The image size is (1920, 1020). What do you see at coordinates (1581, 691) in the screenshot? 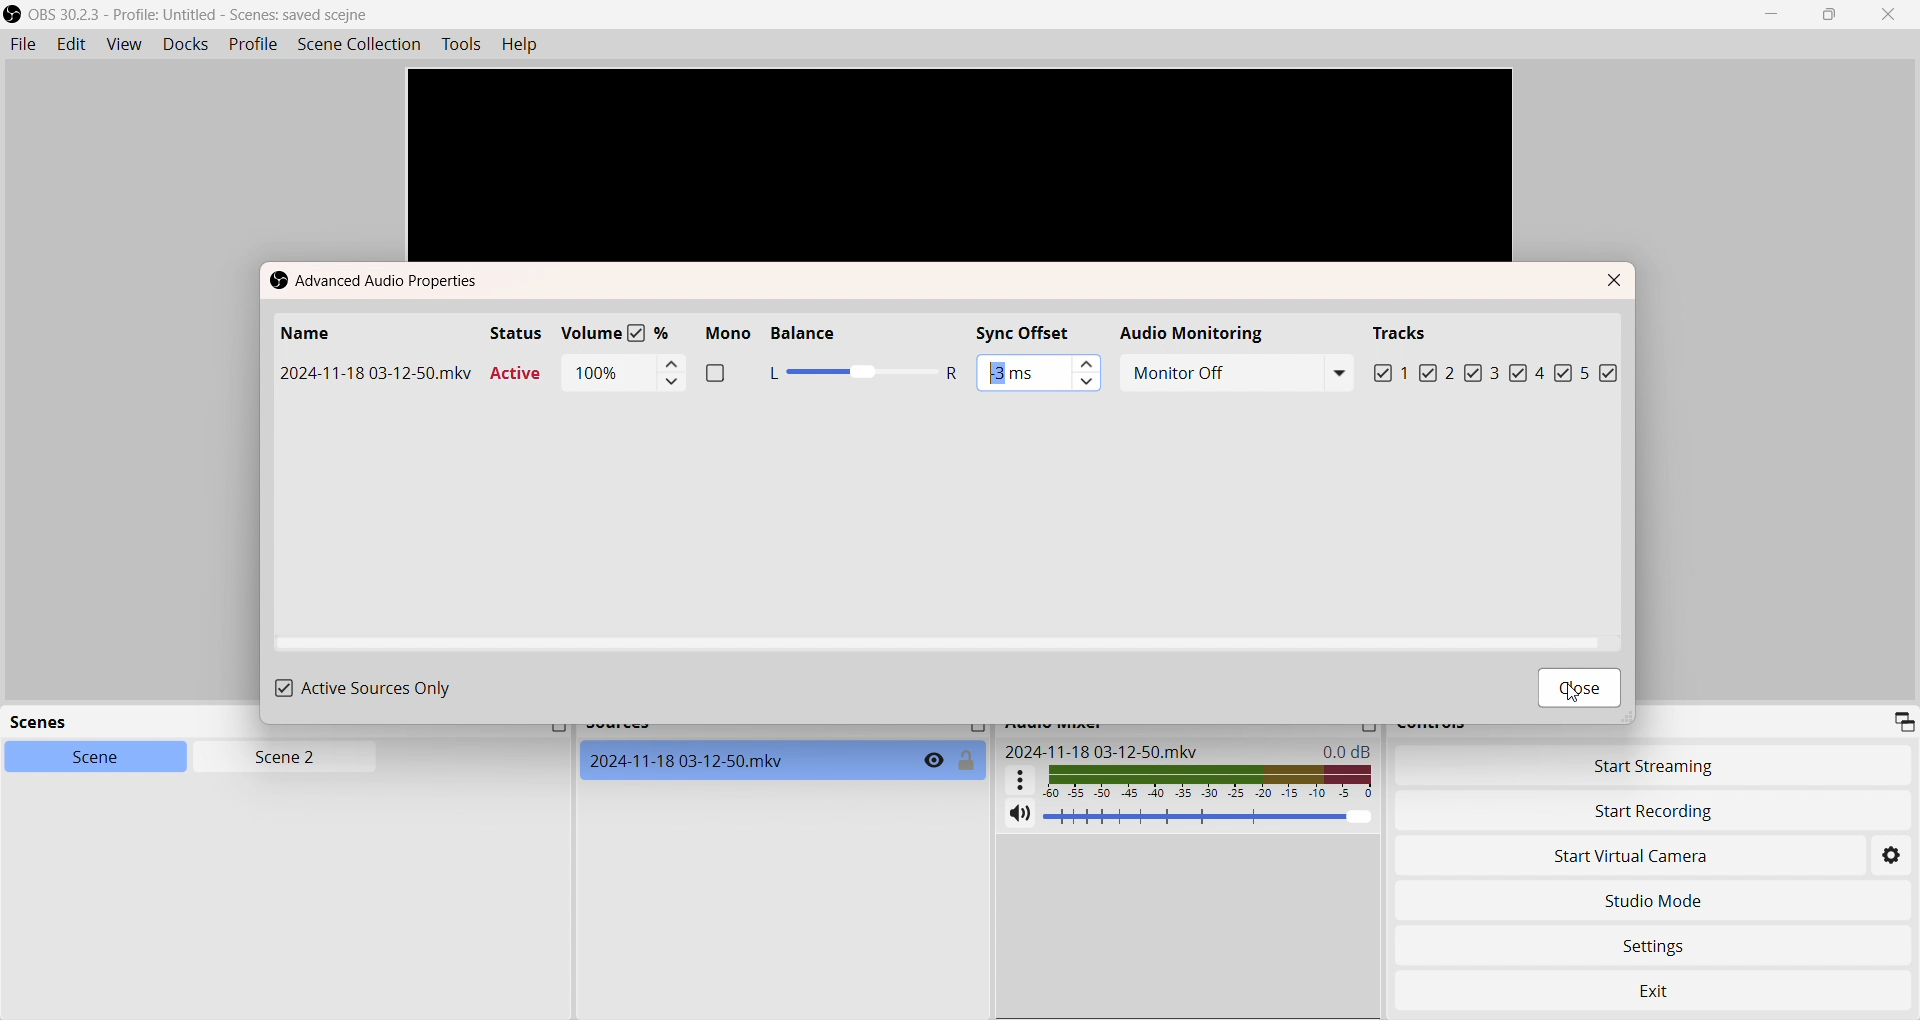
I see `Close` at bounding box center [1581, 691].